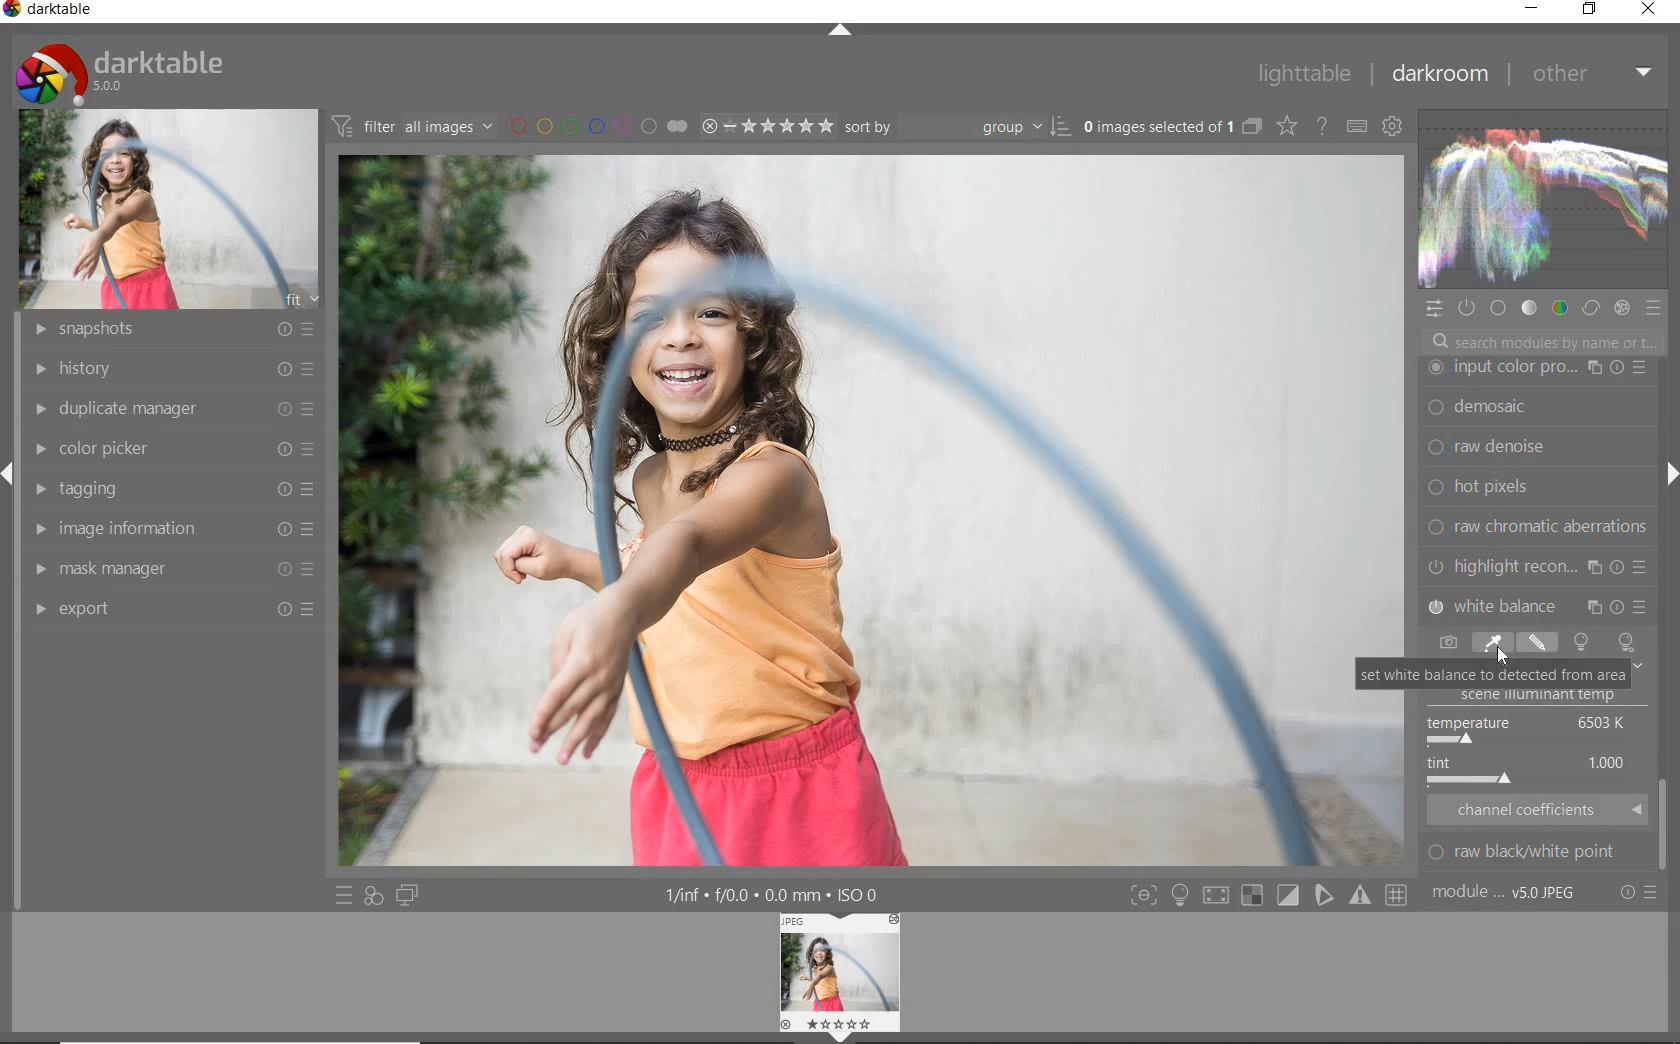 This screenshot has height=1044, width=1680. Describe the element at coordinates (1621, 307) in the screenshot. I see `effect` at that location.